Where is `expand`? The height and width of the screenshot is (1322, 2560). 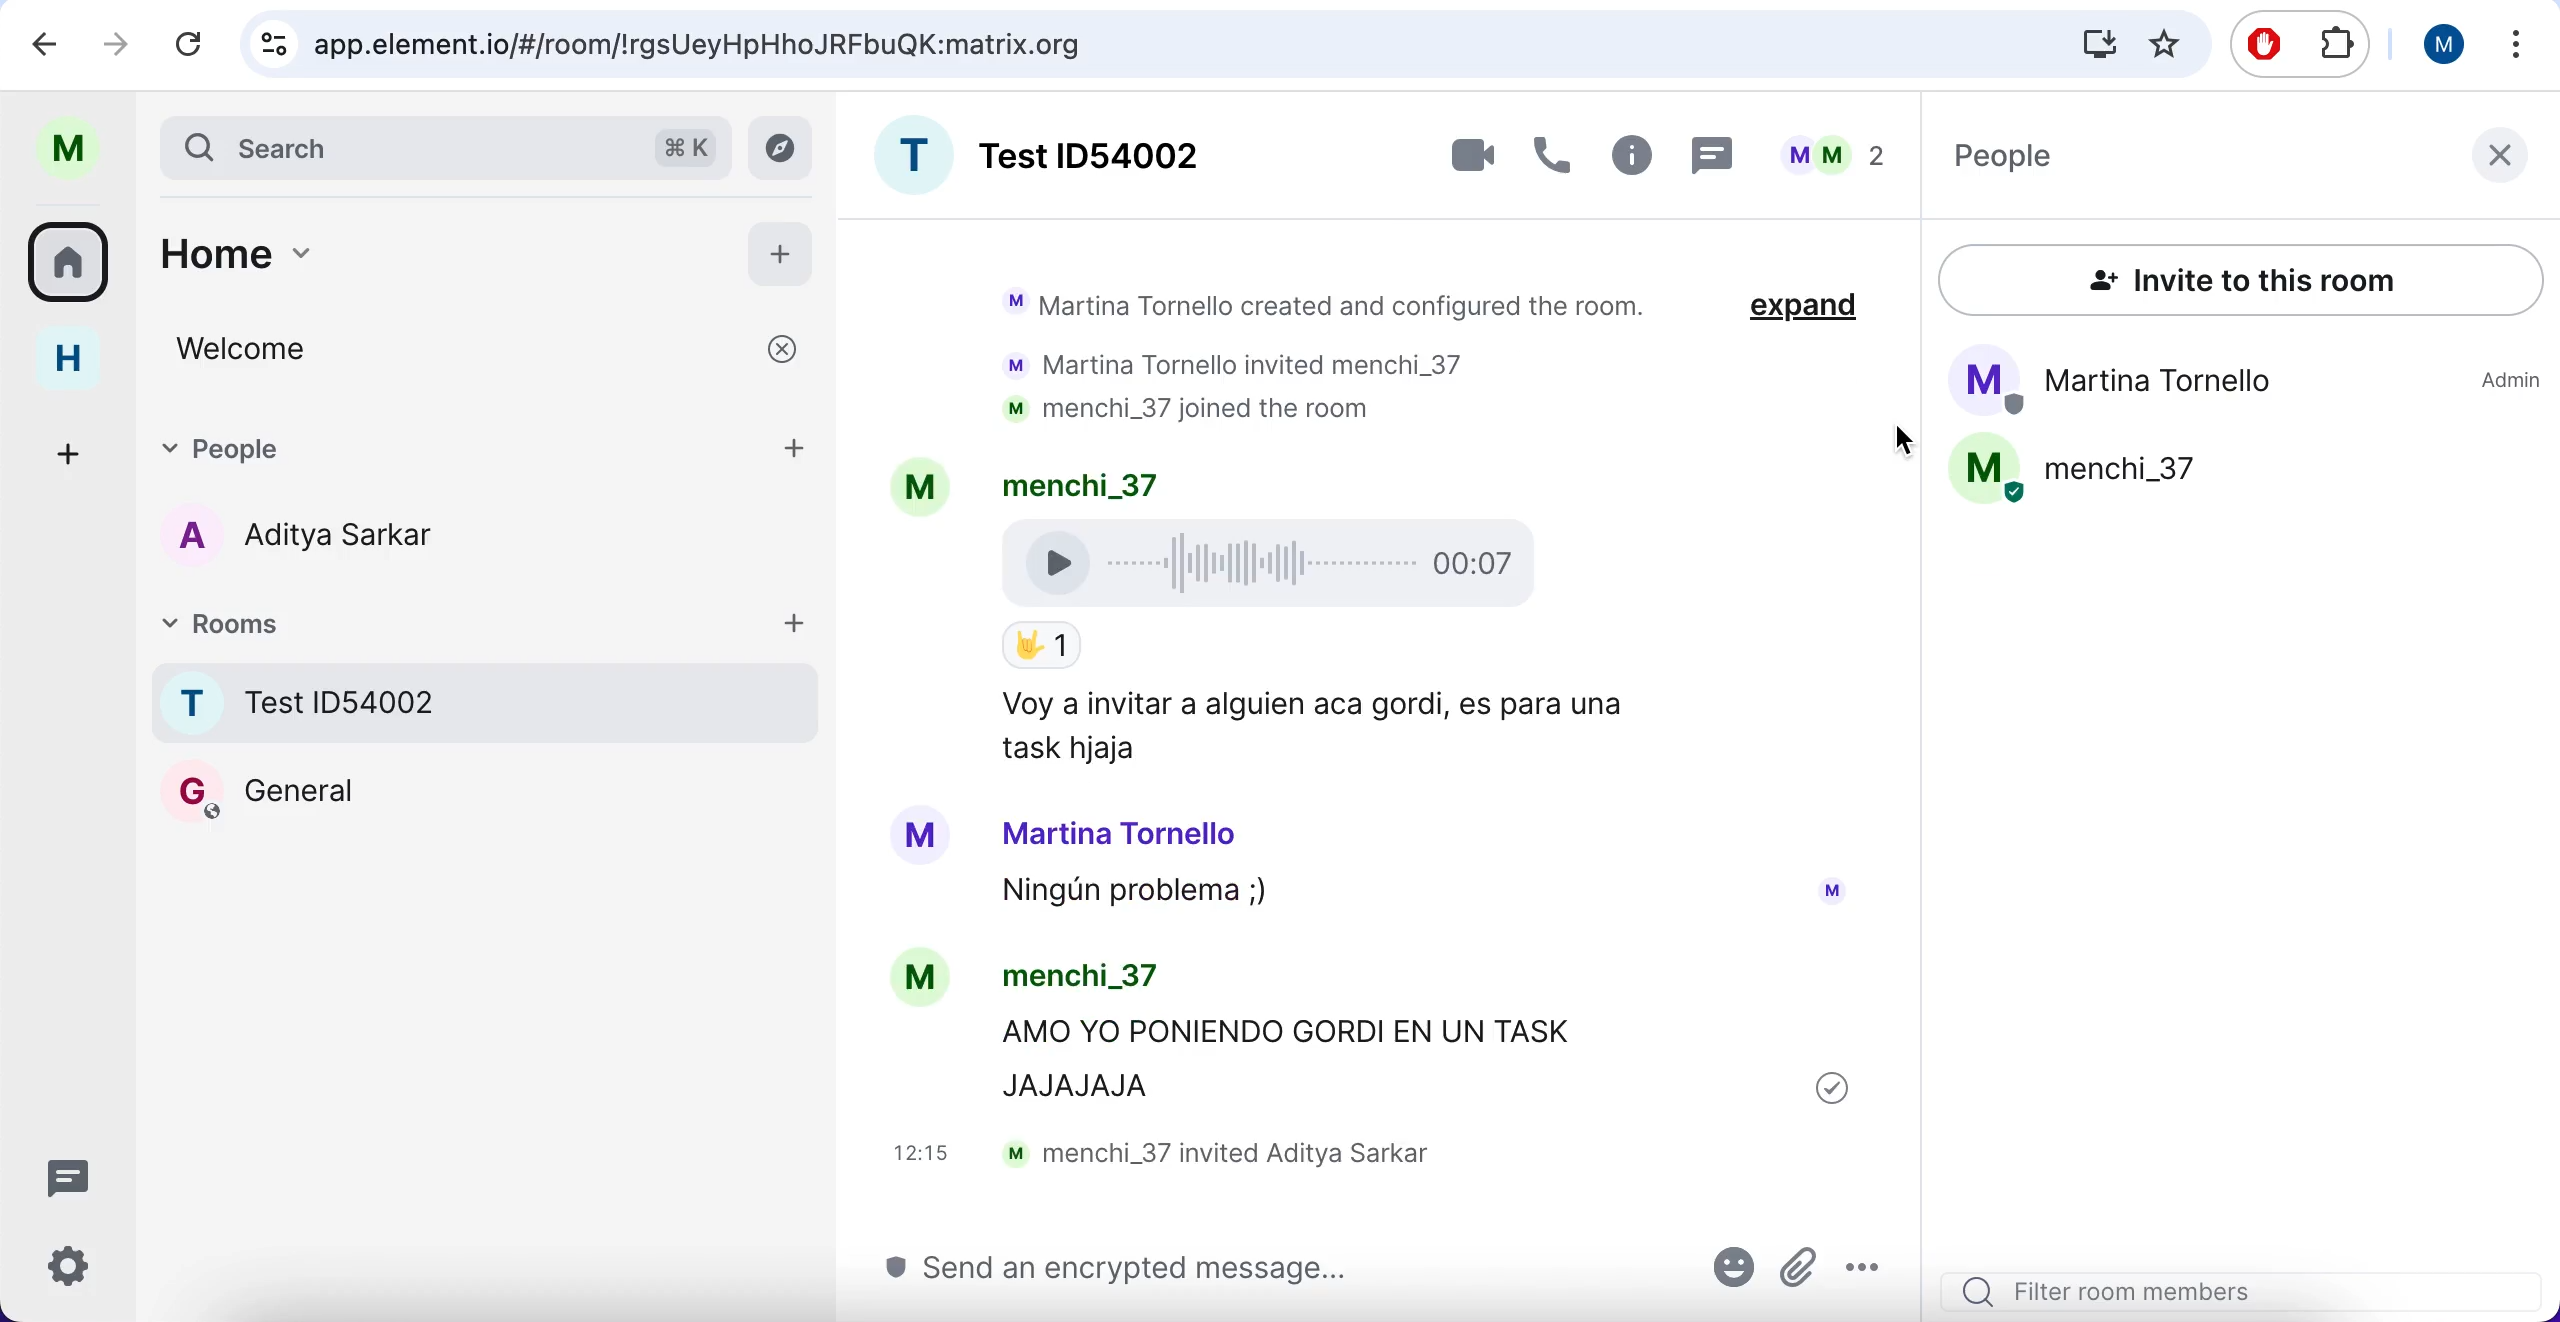 expand is located at coordinates (1811, 310).